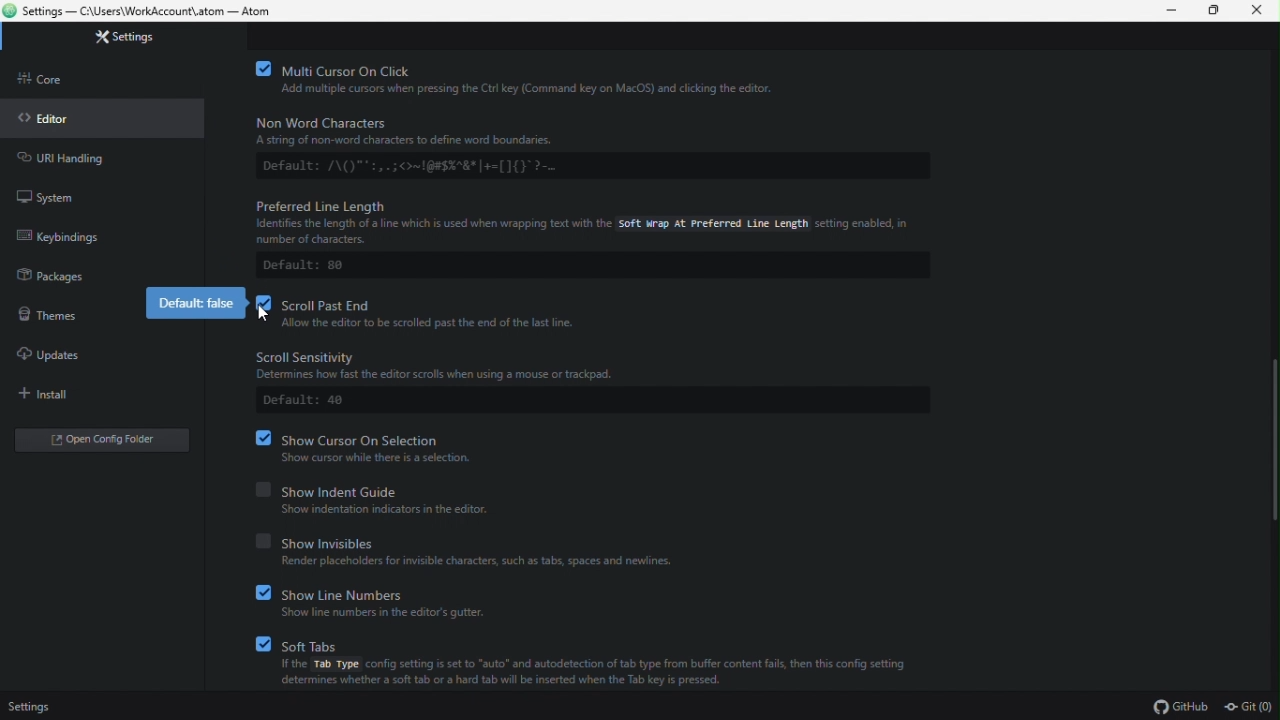 This screenshot has height=720, width=1280. Describe the element at coordinates (557, 90) in the screenshot. I see `‘Add multiple cursors when pressing the Ctrl key (Command key on MacOS) and clicking the editor.` at that location.